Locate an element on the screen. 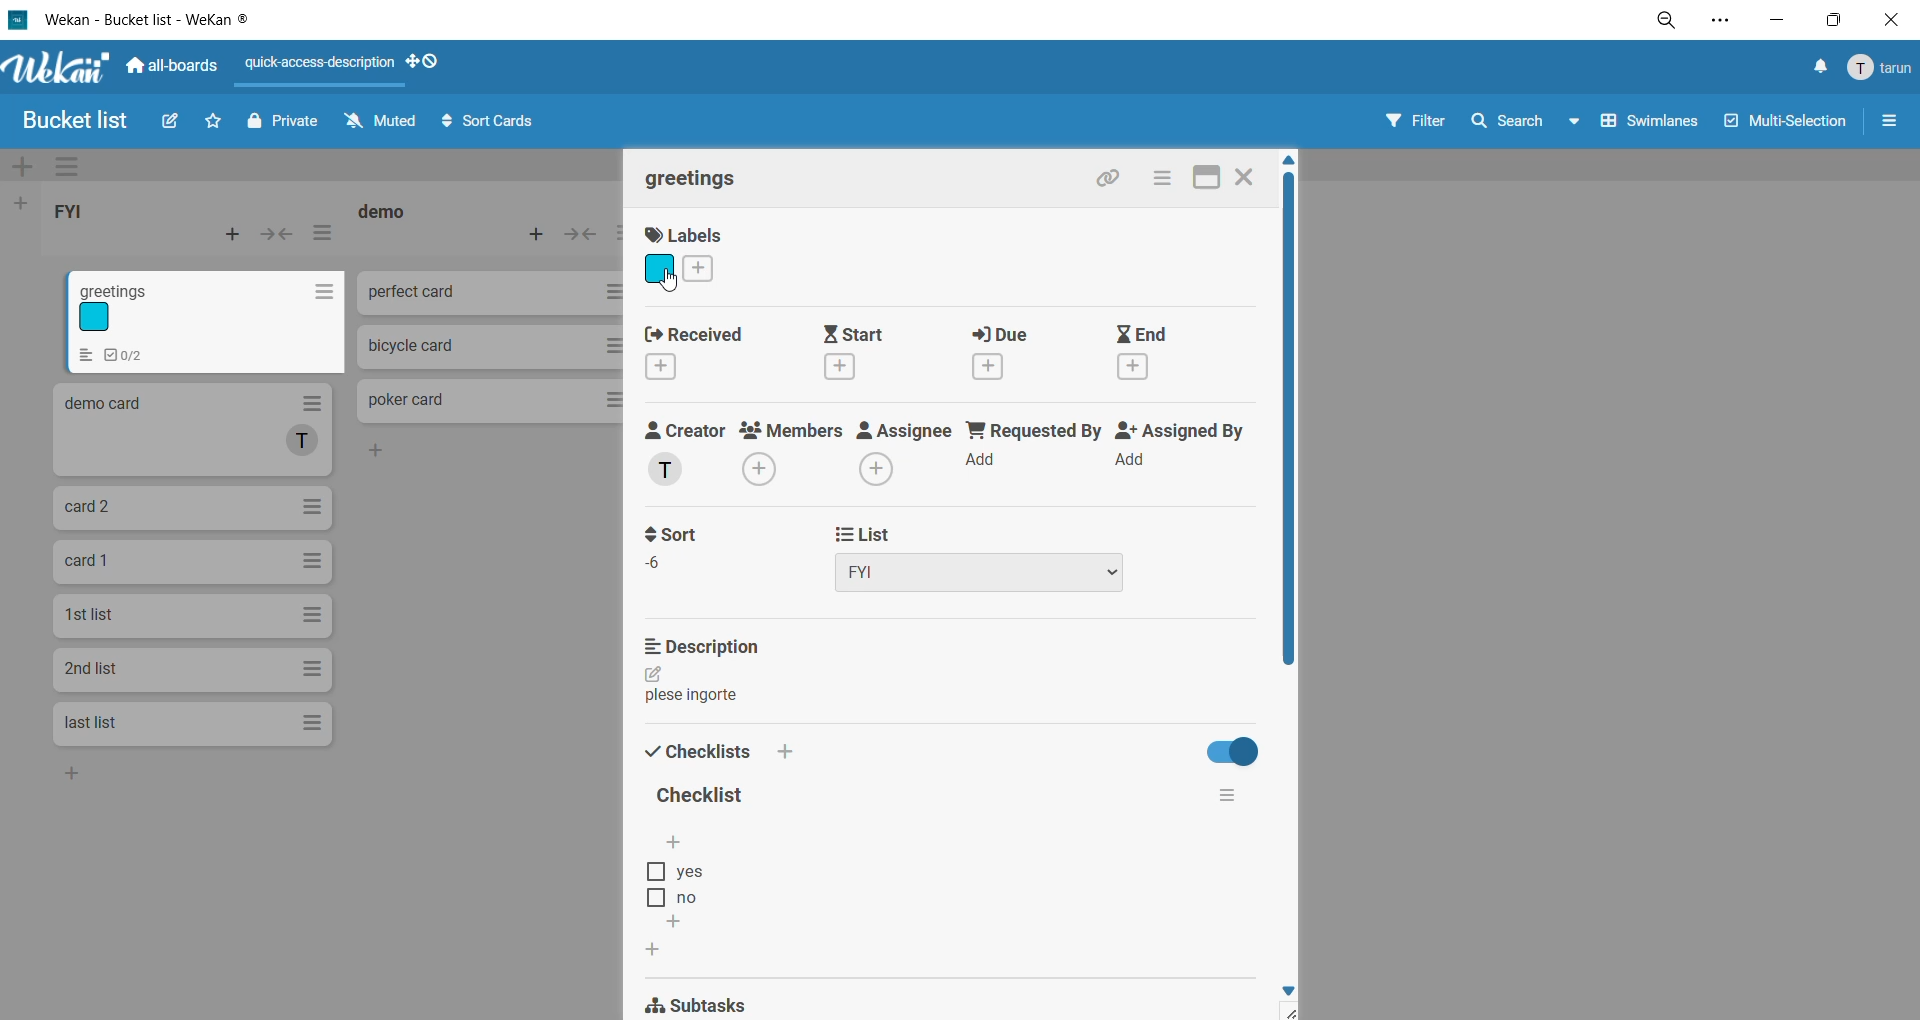 Image resolution: width=1920 pixels, height=1020 pixels. sidebar is located at coordinates (1891, 122).